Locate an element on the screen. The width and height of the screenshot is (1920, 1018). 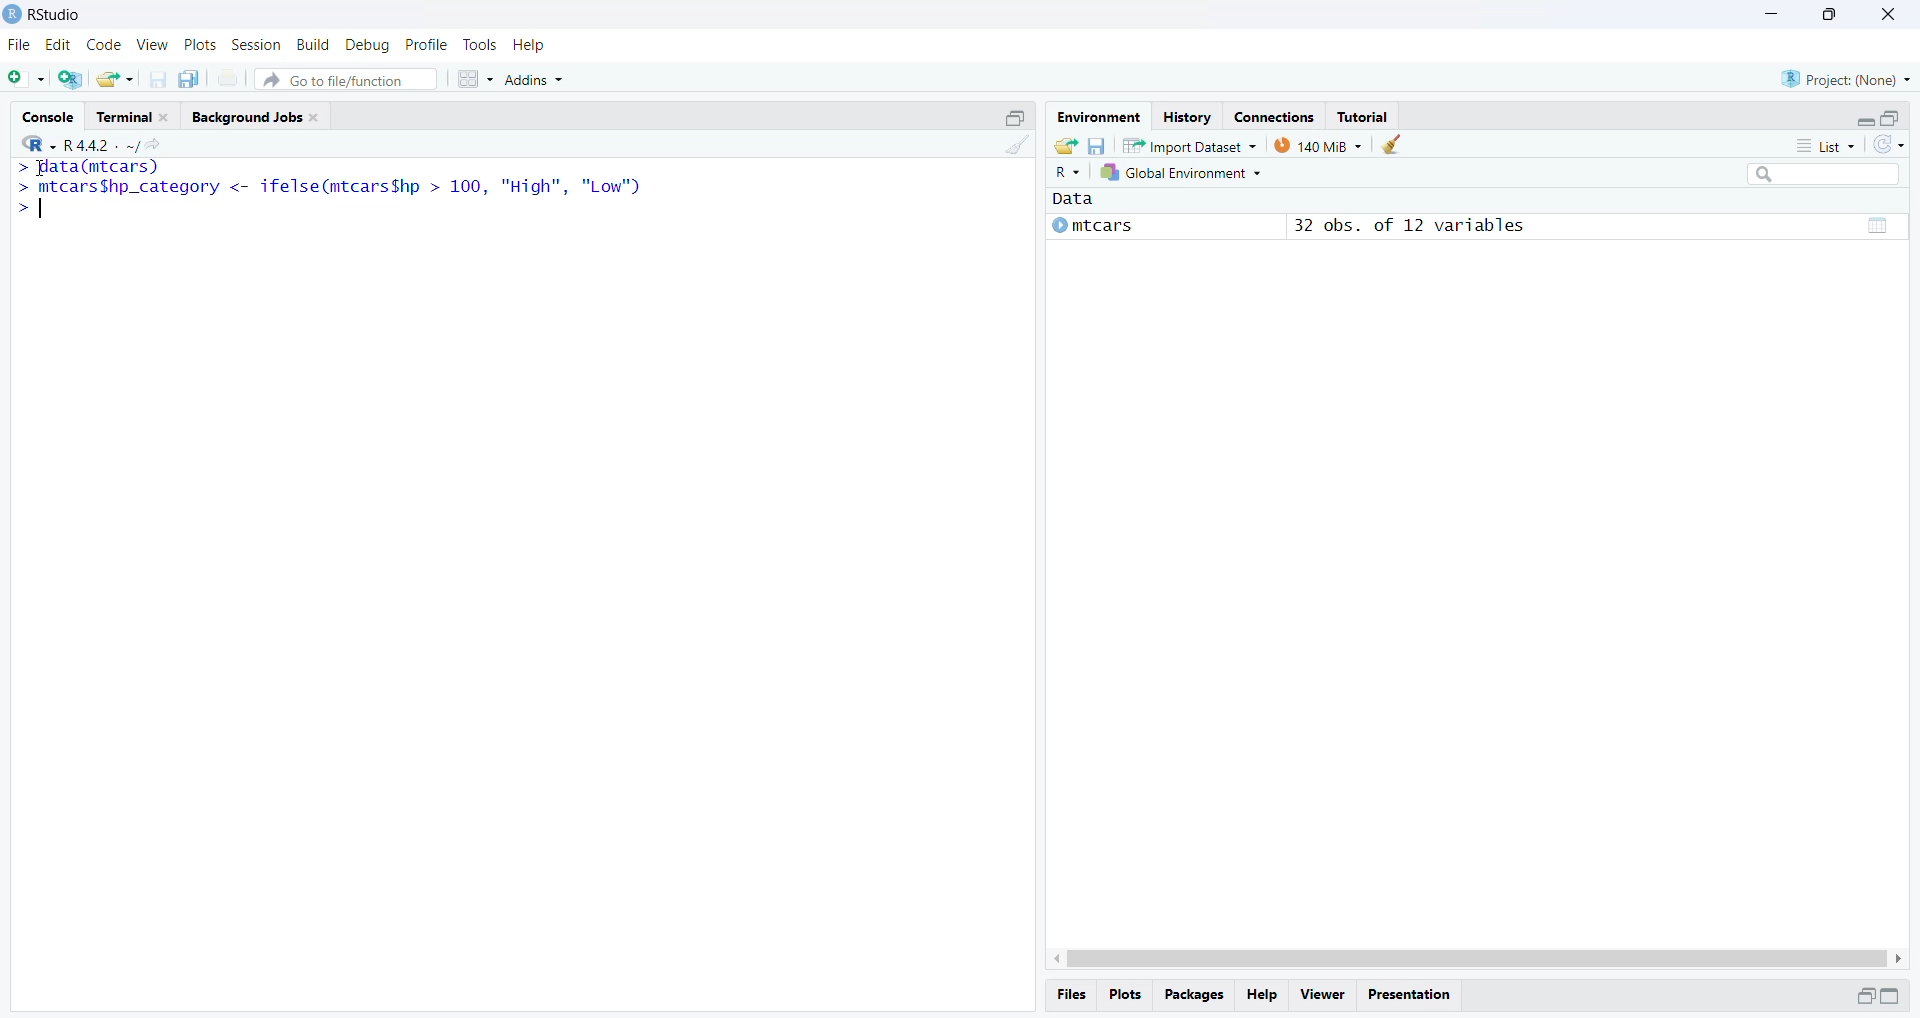
Clear console (Ctrl +L) is located at coordinates (1392, 145).